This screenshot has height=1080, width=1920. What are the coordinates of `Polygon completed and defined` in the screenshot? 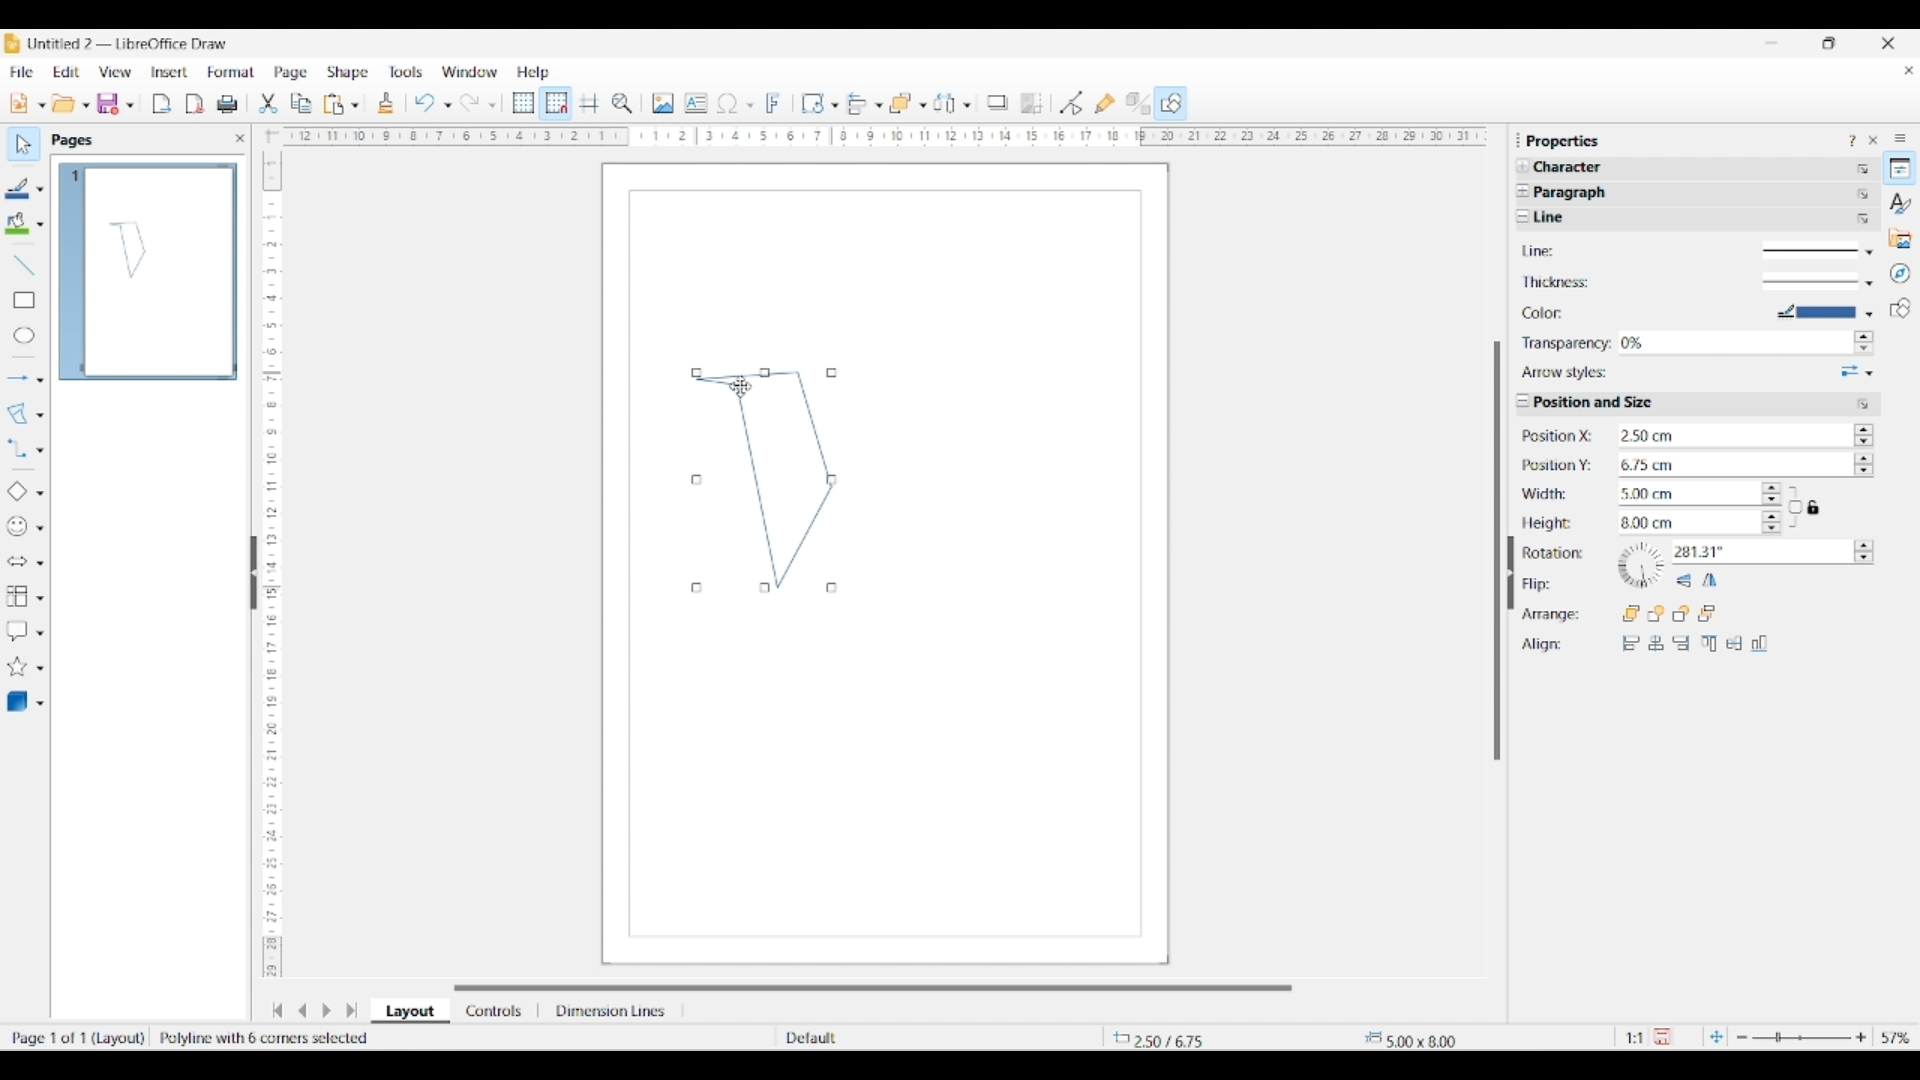 It's located at (276, 1038).